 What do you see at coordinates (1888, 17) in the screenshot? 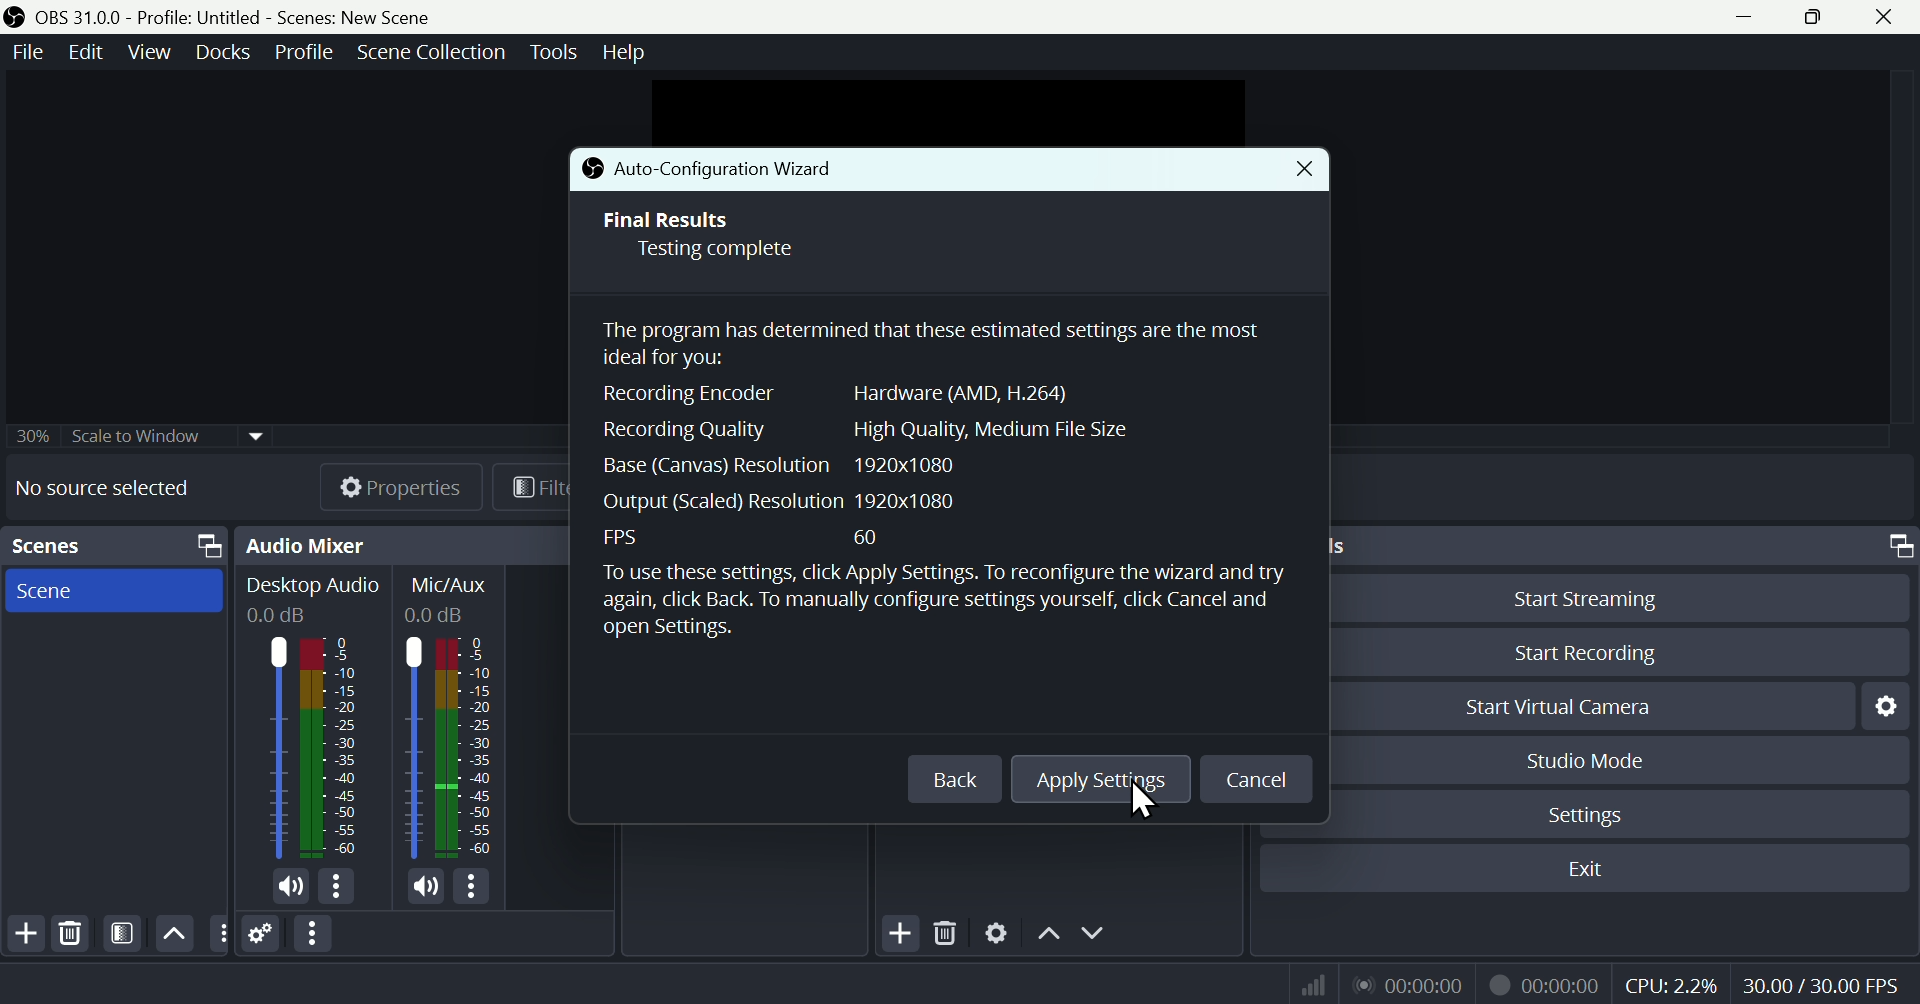
I see `close` at bounding box center [1888, 17].